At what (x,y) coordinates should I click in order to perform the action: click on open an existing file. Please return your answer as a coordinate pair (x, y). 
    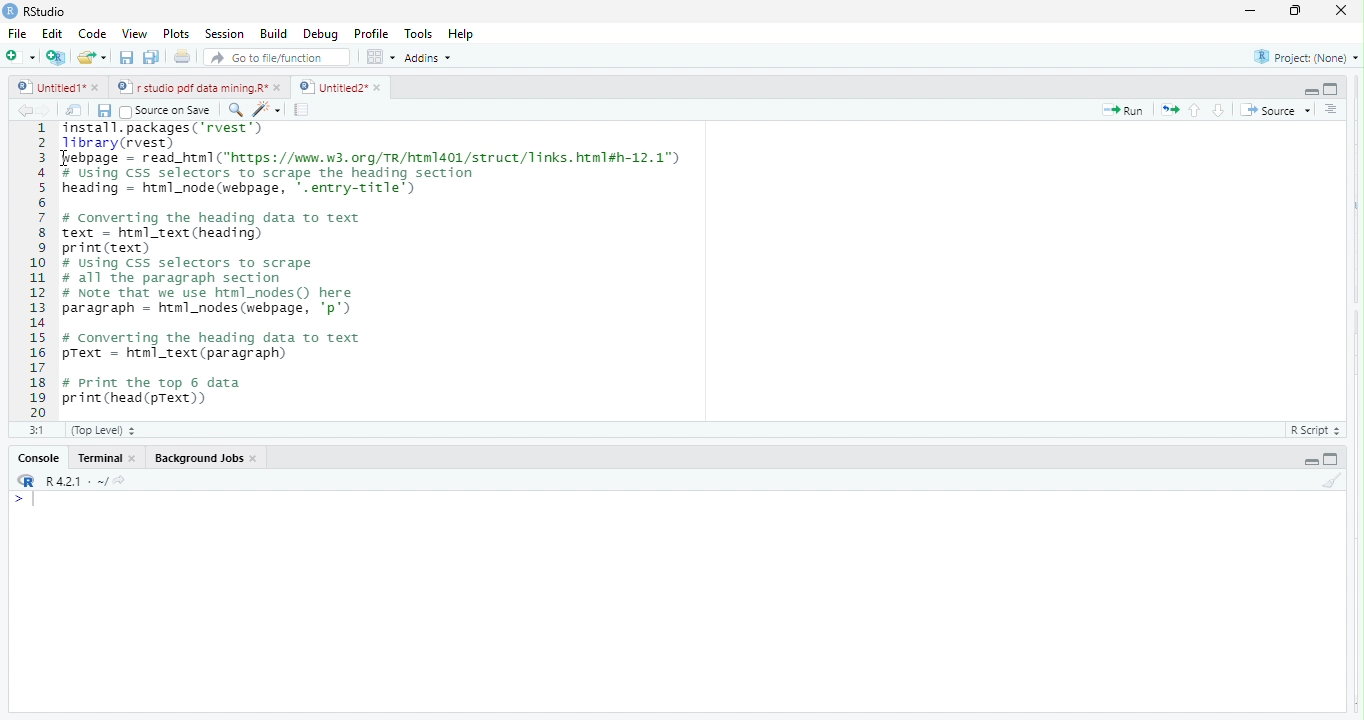
    Looking at the image, I should click on (93, 56).